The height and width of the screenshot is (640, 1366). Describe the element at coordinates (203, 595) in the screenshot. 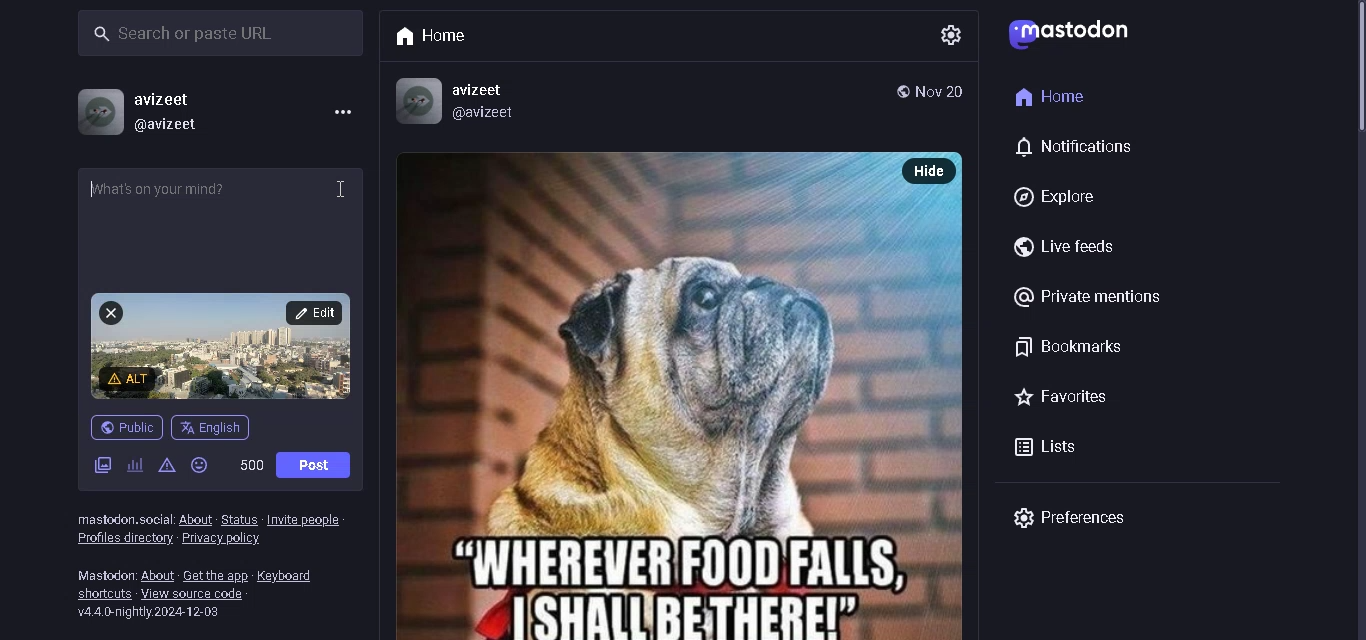

I see `view source code` at that location.